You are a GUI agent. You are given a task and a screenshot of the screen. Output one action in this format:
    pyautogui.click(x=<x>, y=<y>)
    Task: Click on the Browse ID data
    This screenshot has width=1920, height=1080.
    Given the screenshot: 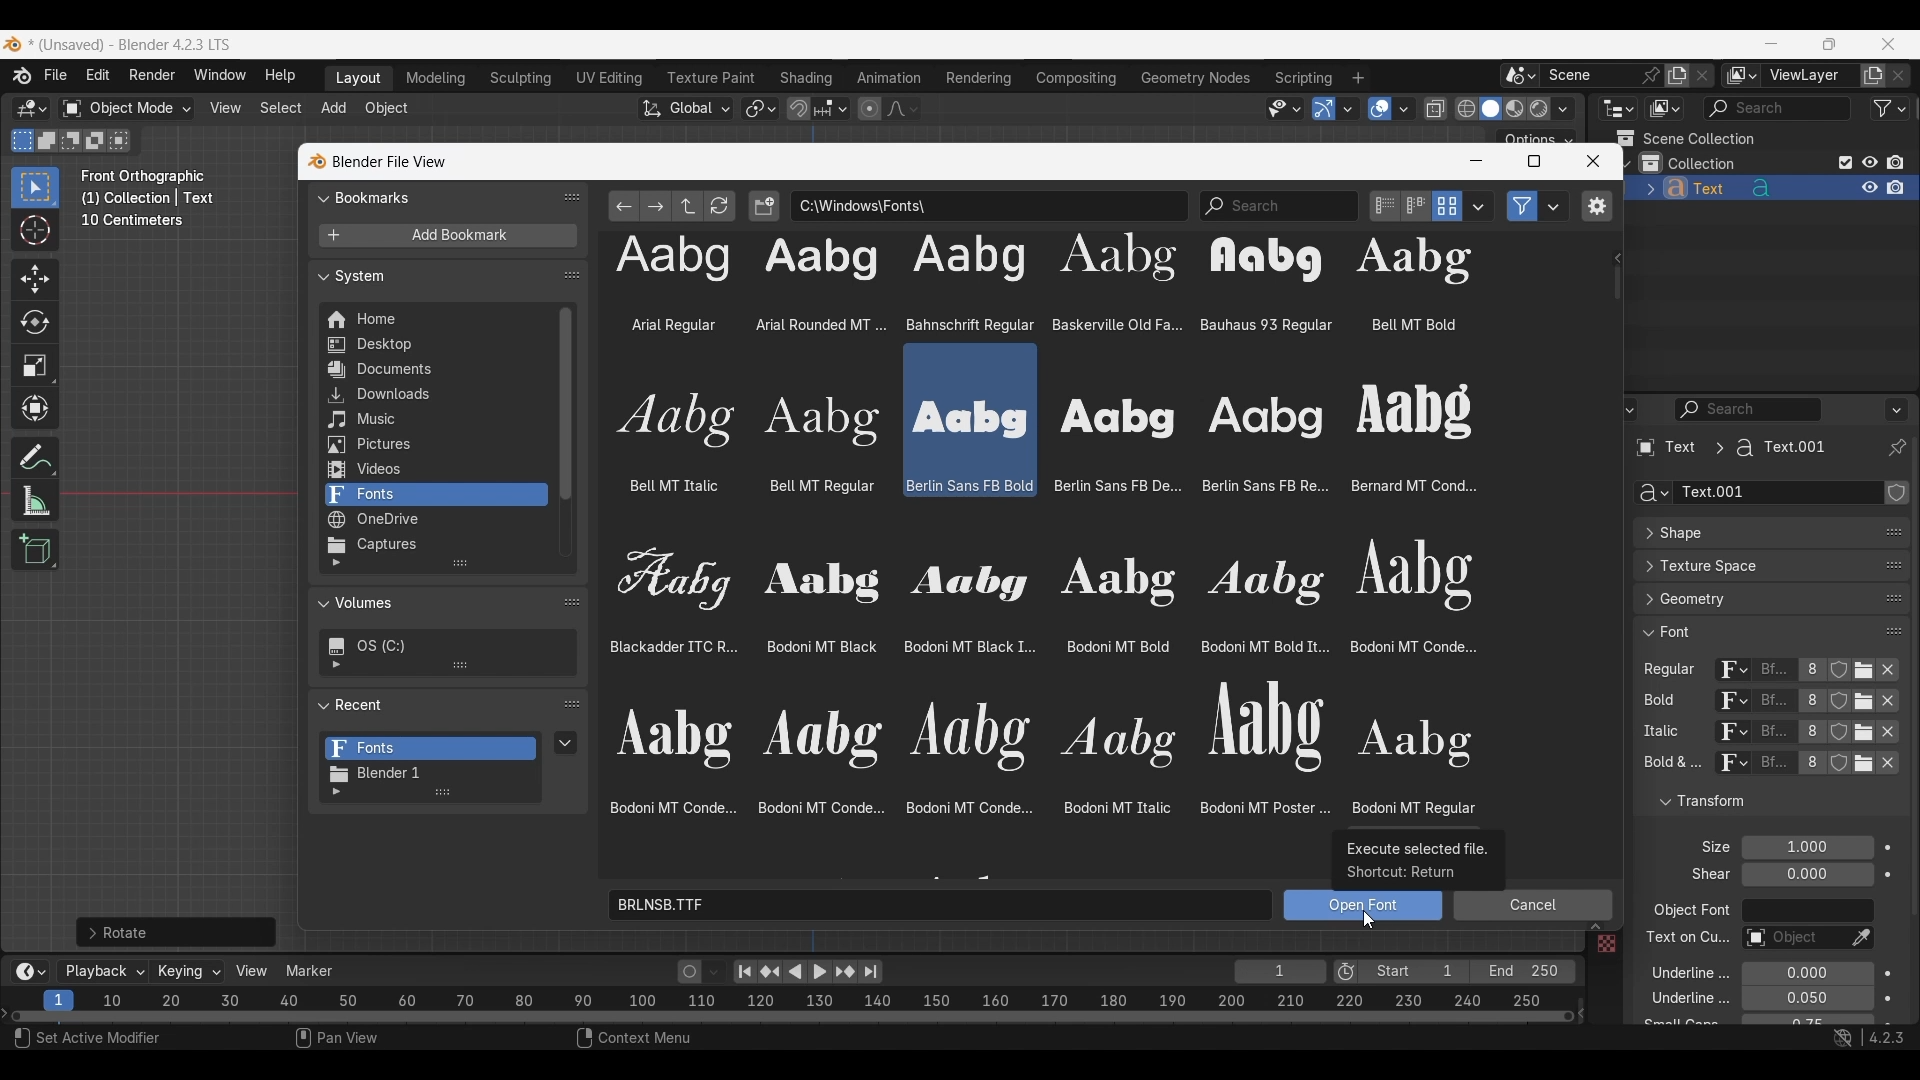 What is the action you would take?
    pyautogui.click(x=1729, y=768)
    